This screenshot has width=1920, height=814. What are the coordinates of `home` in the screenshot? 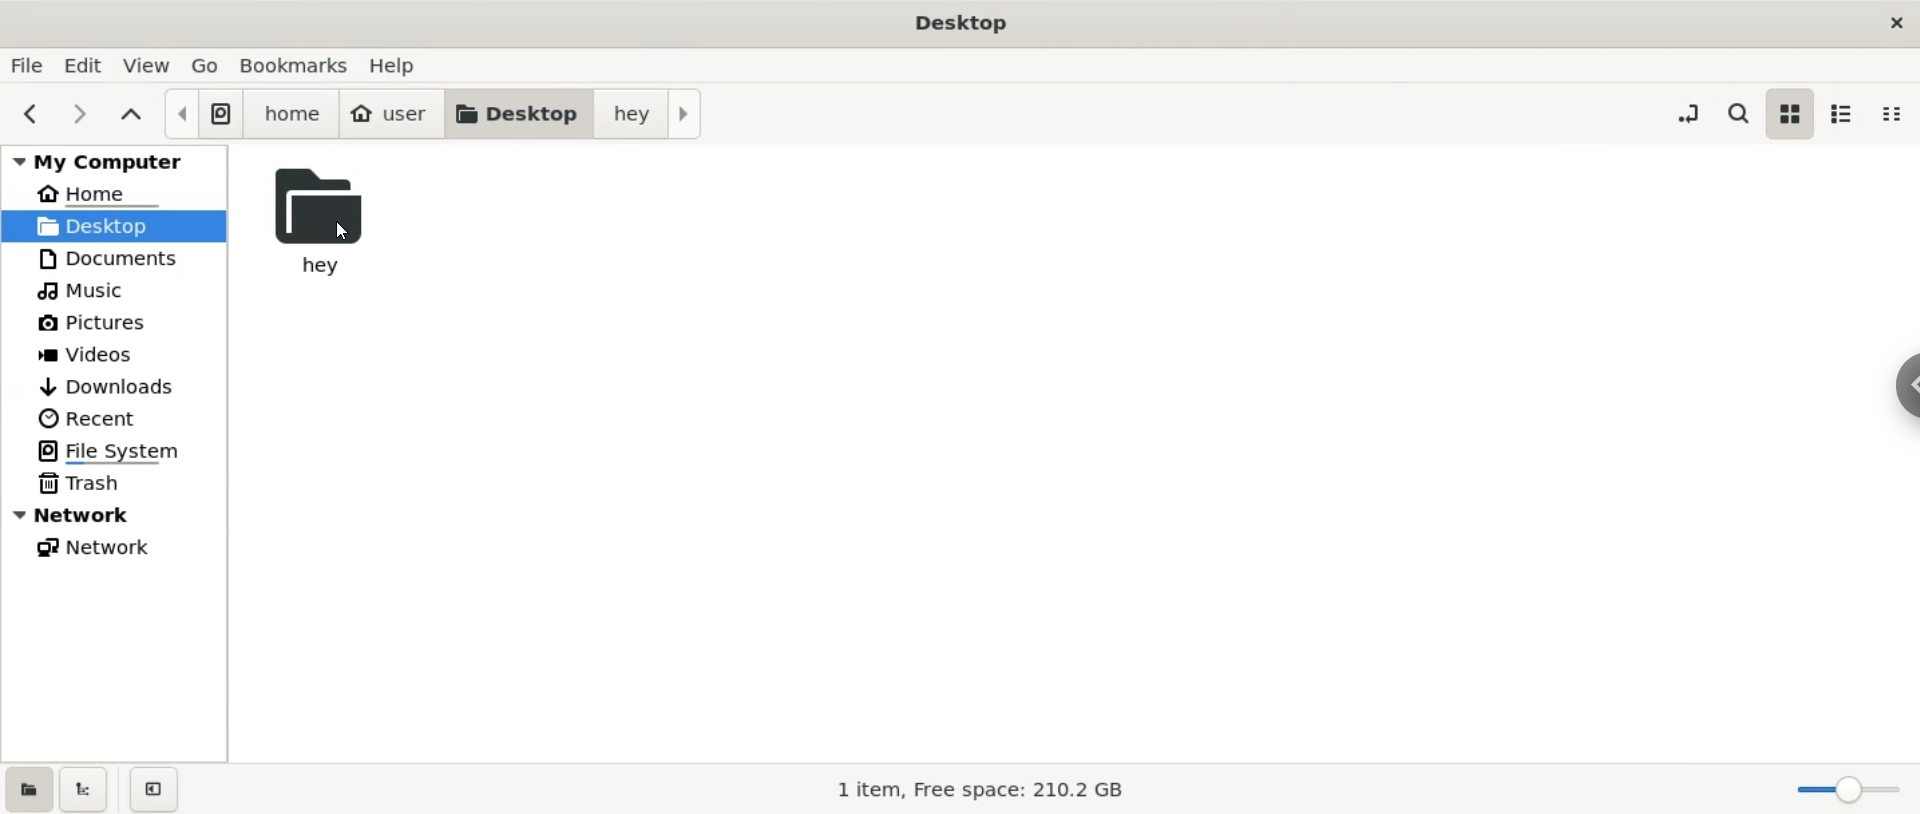 It's located at (291, 115).